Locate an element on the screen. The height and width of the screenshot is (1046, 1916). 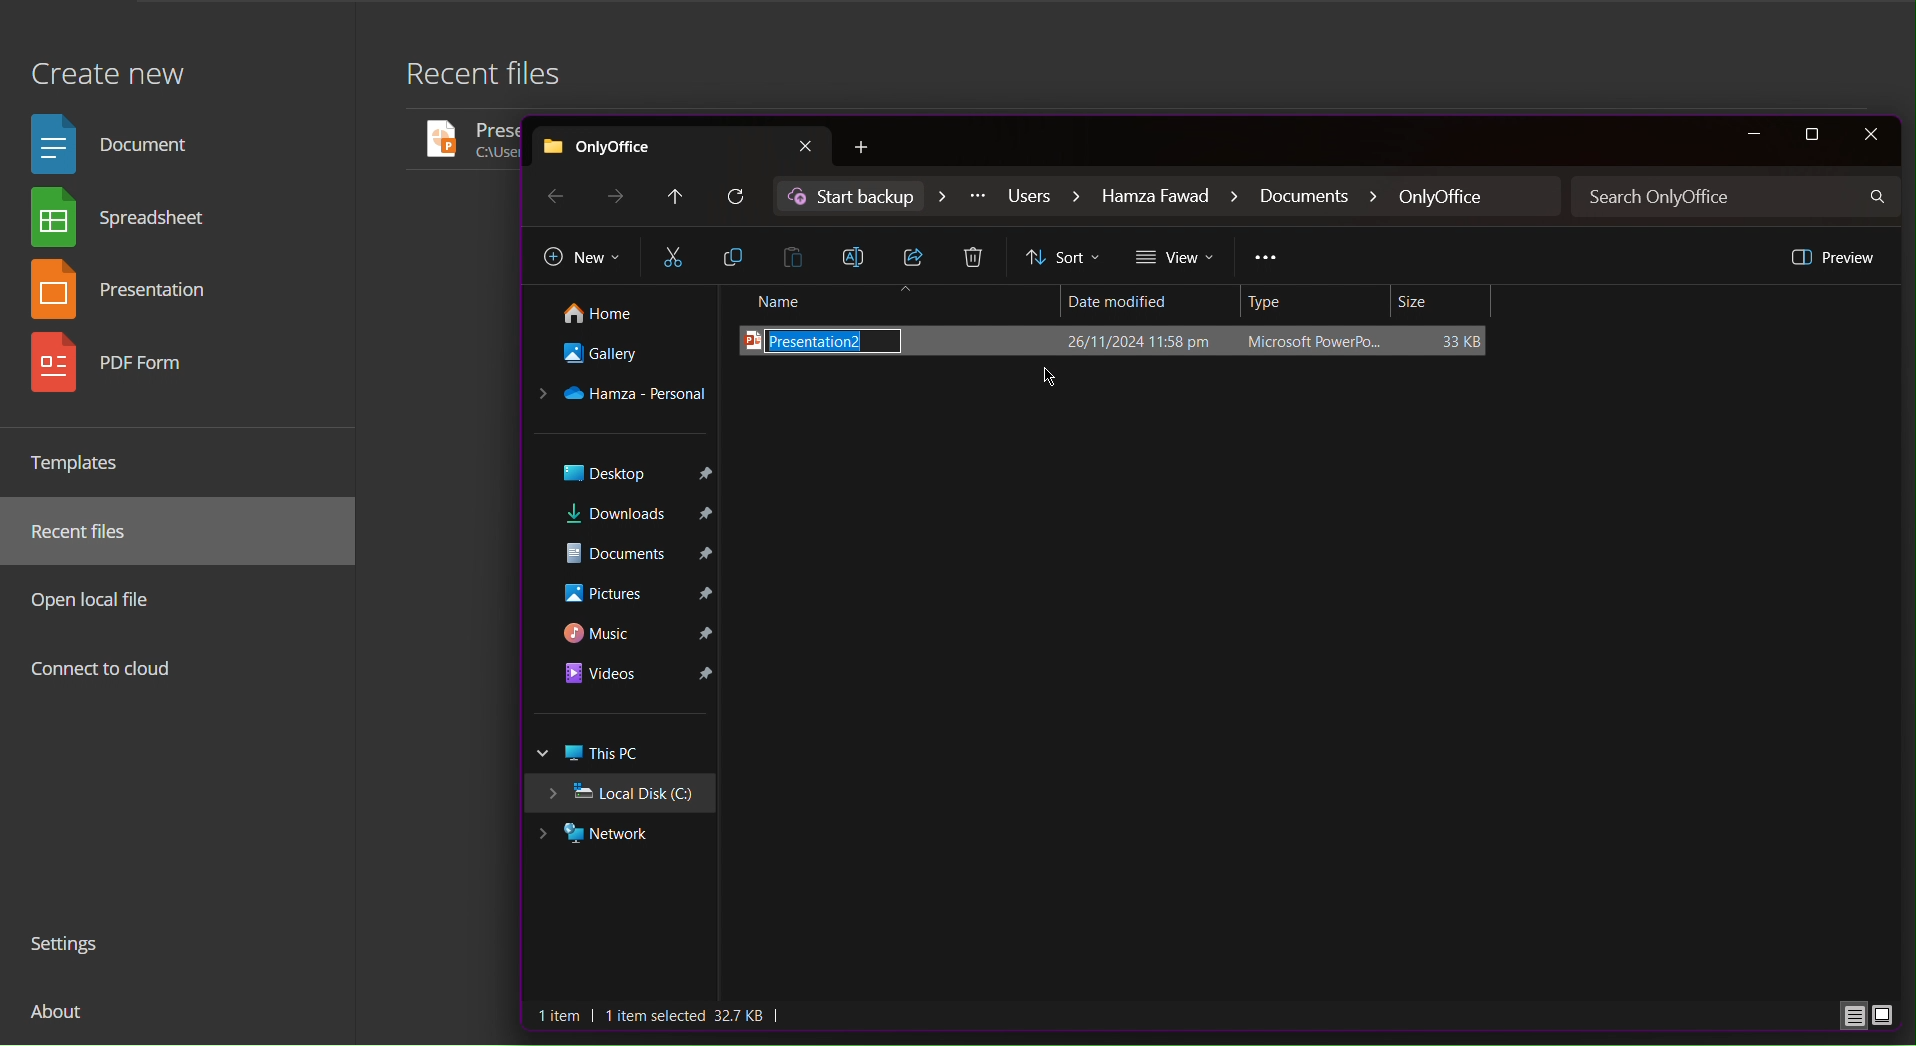
Title Selected is located at coordinates (1119, 341).